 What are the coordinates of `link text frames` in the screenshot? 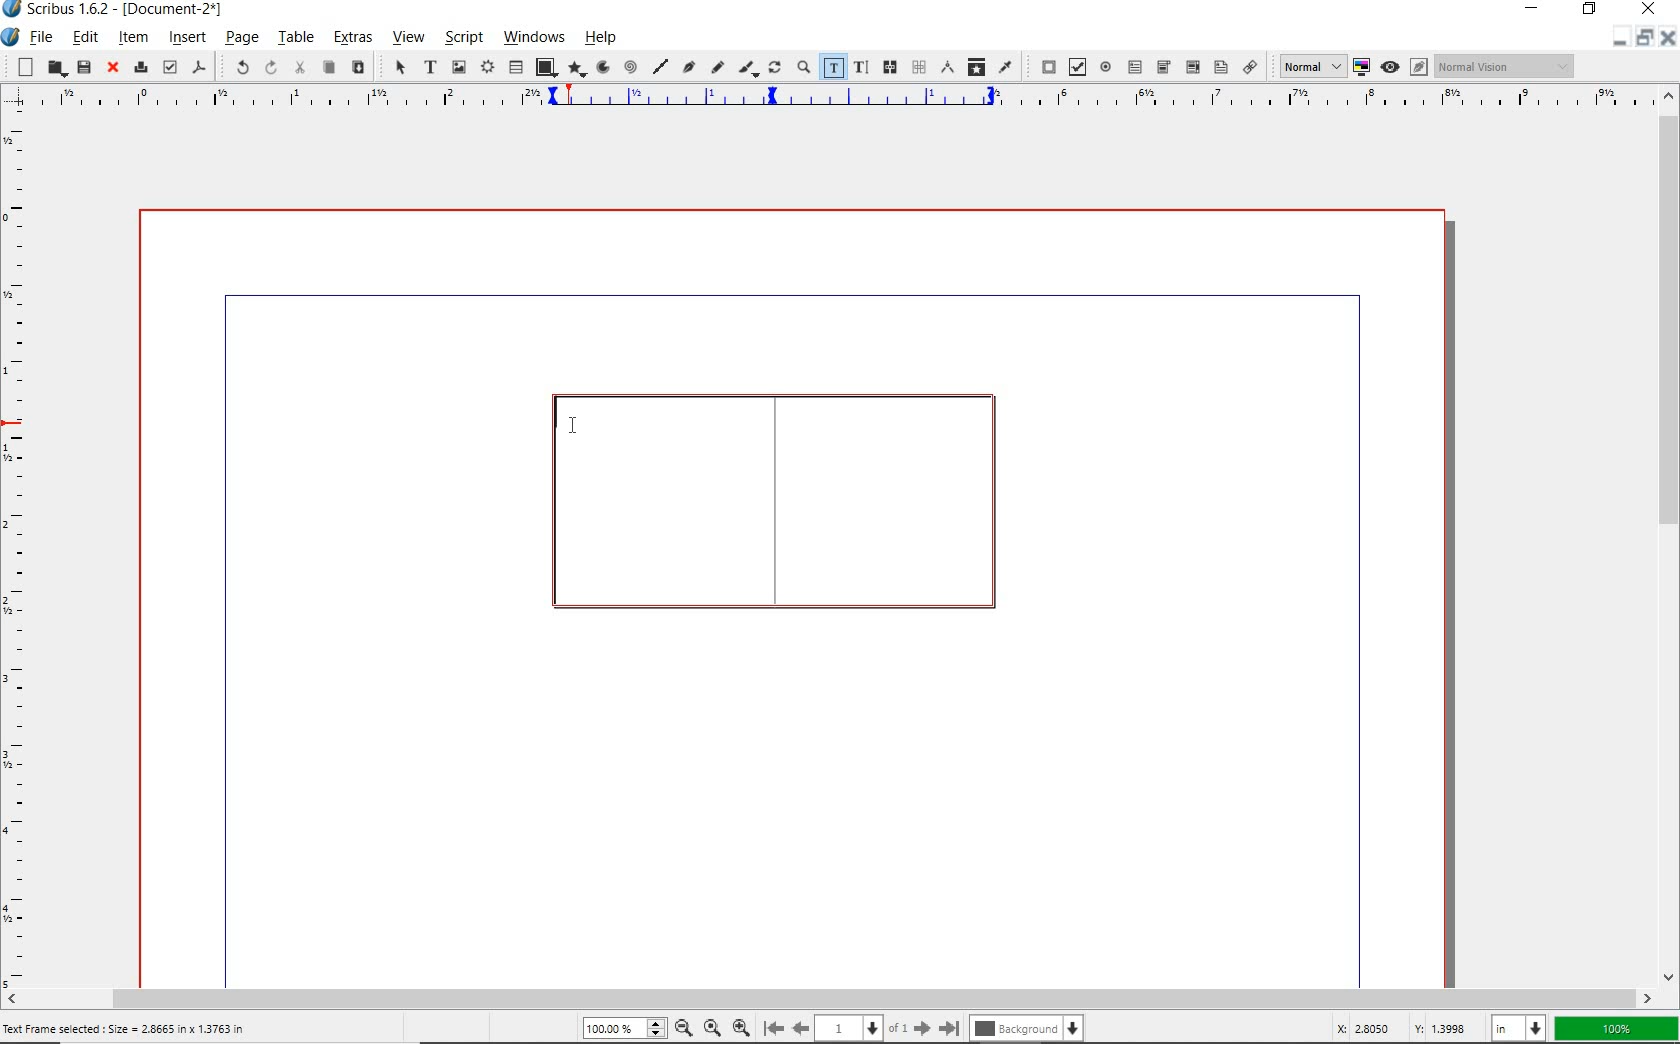 It's located at (890, 68).